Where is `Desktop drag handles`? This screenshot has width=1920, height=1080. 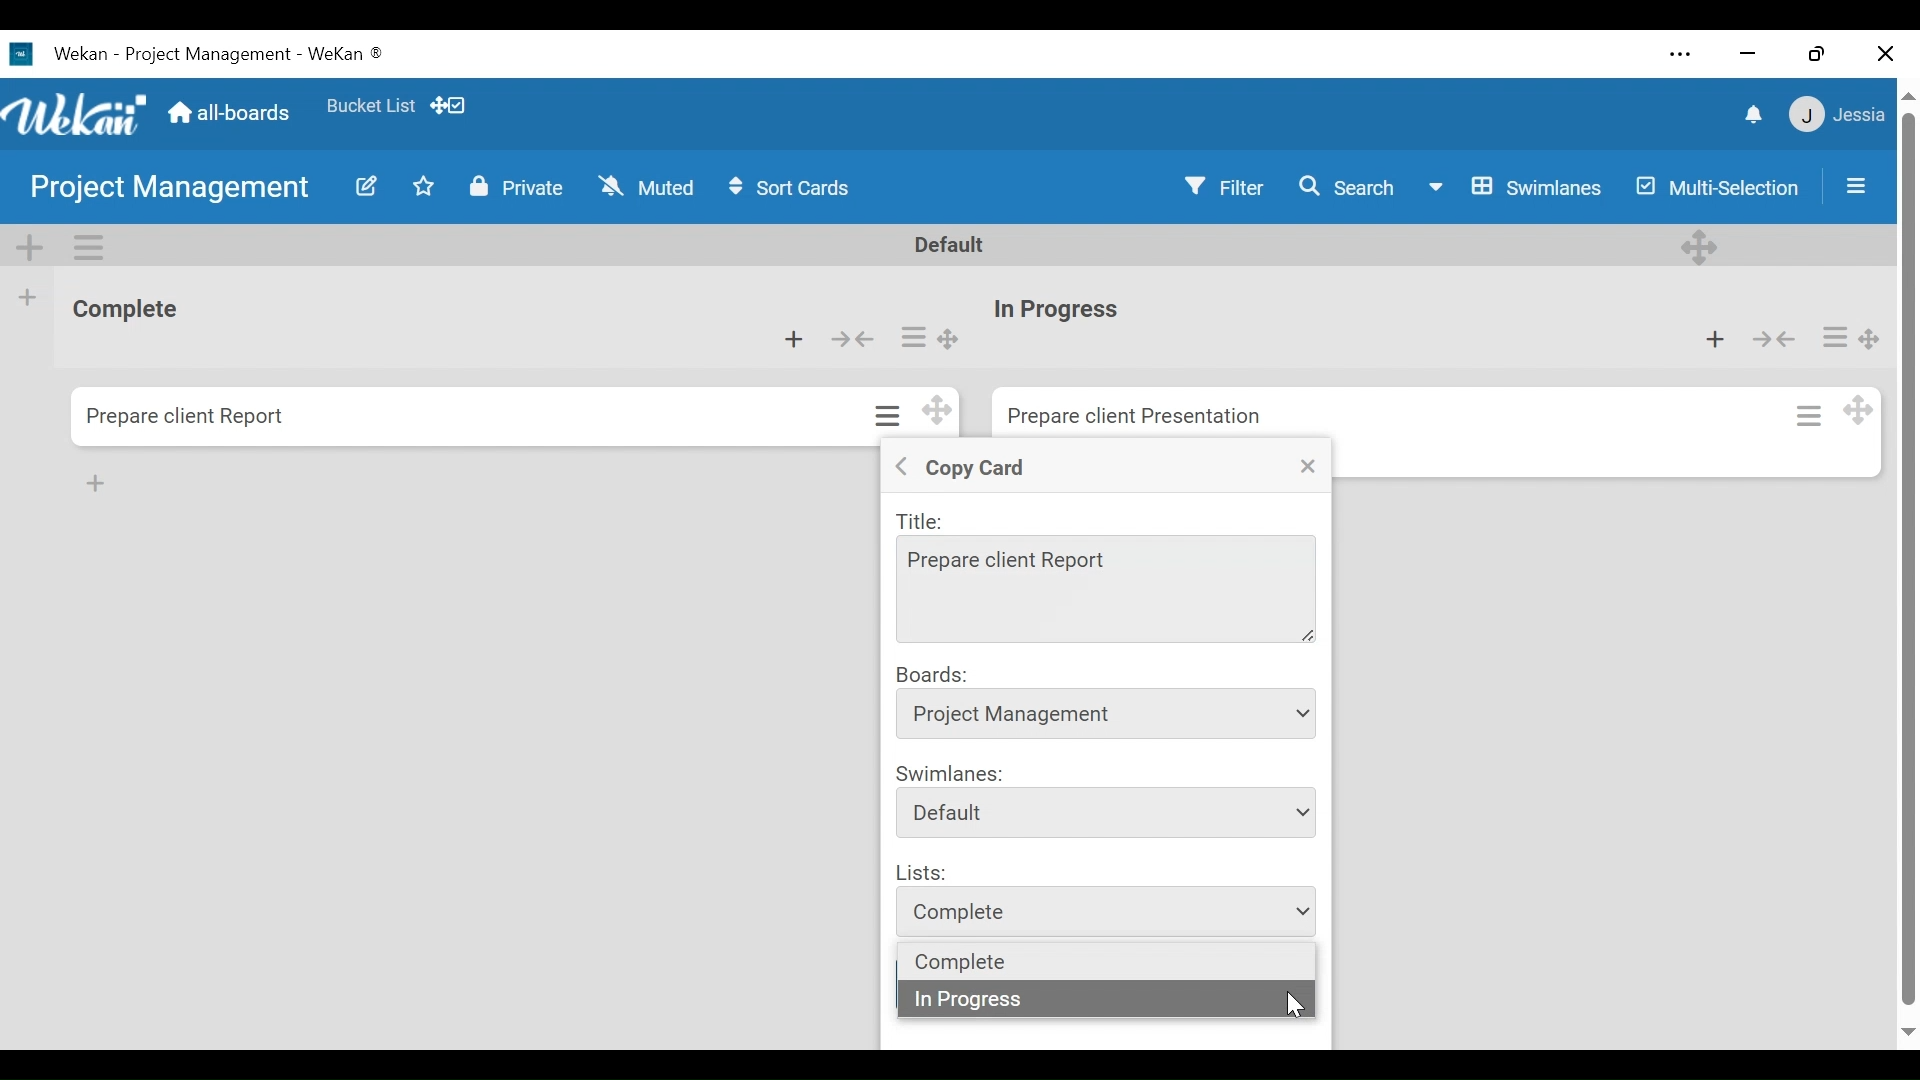 Desktop drag handles is located at coordinates (937, 410).